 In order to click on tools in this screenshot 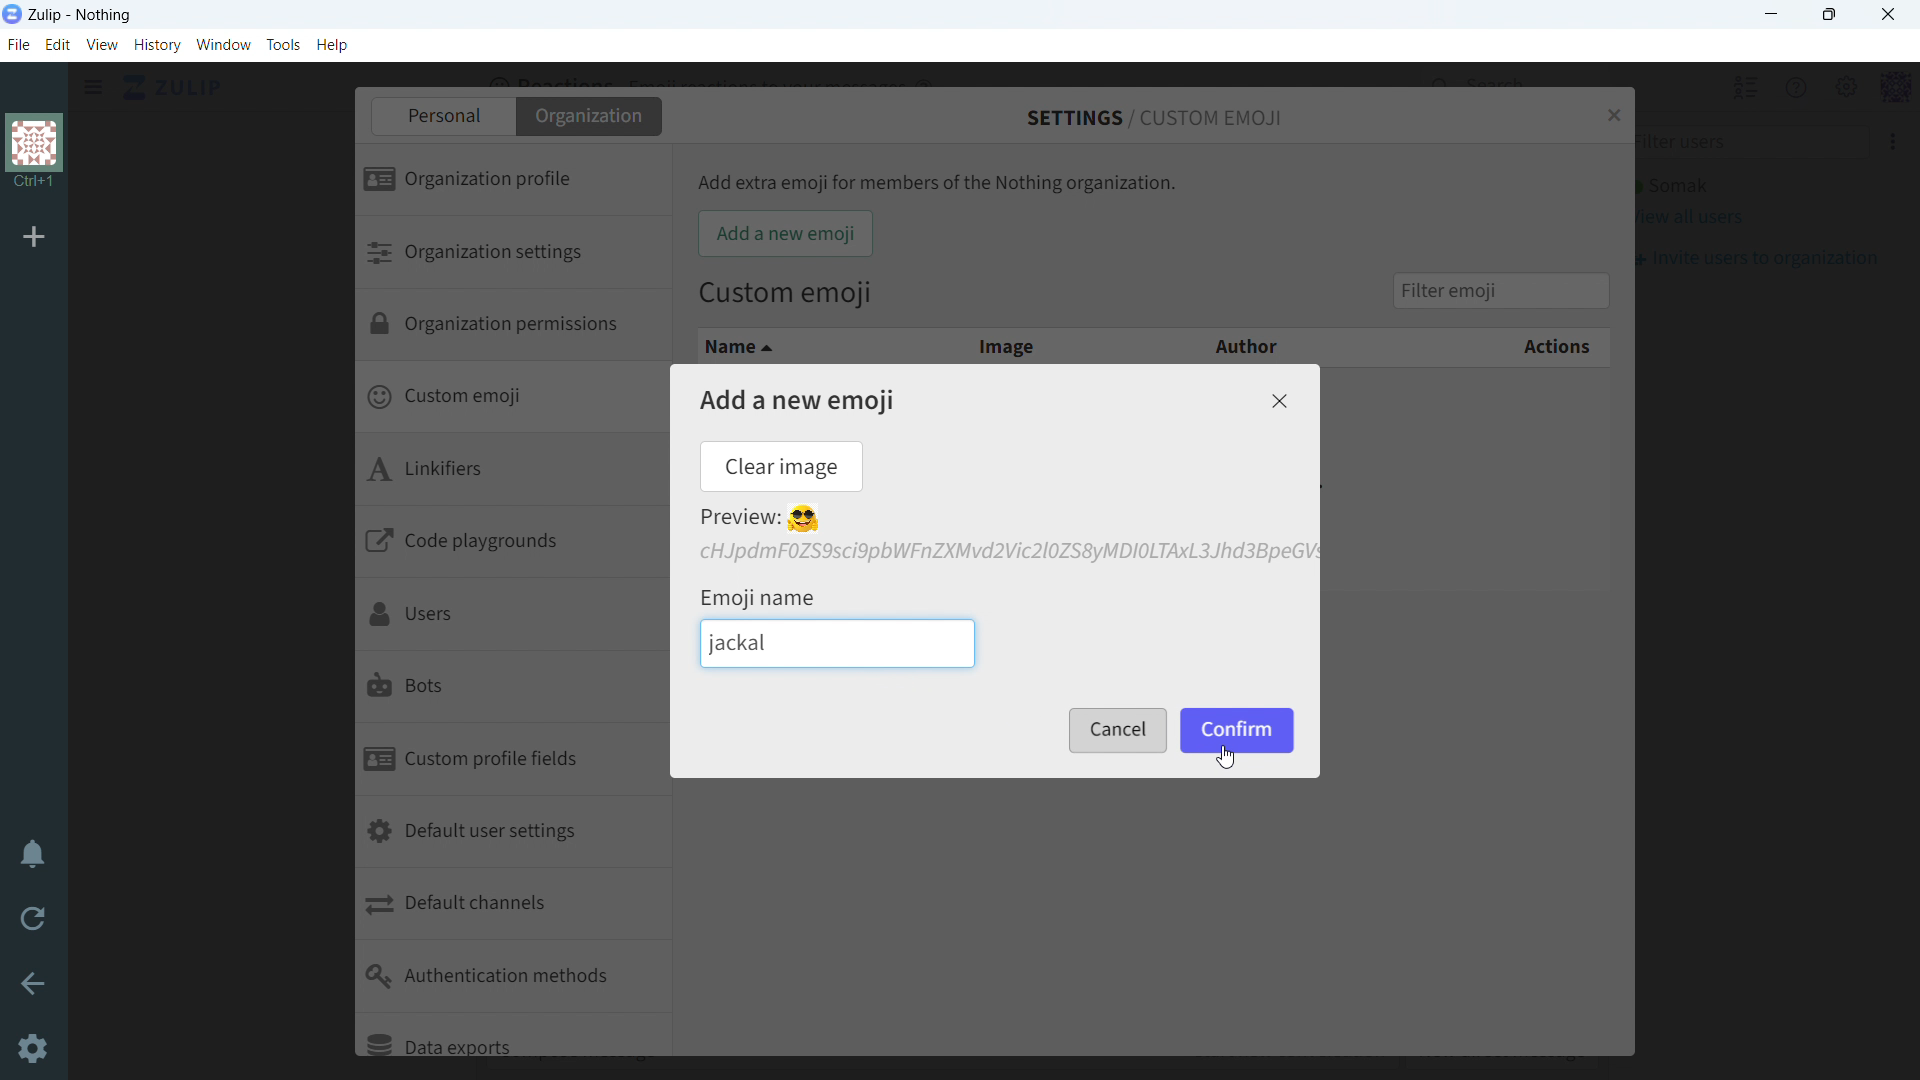, I will do `click(283, 44)`.